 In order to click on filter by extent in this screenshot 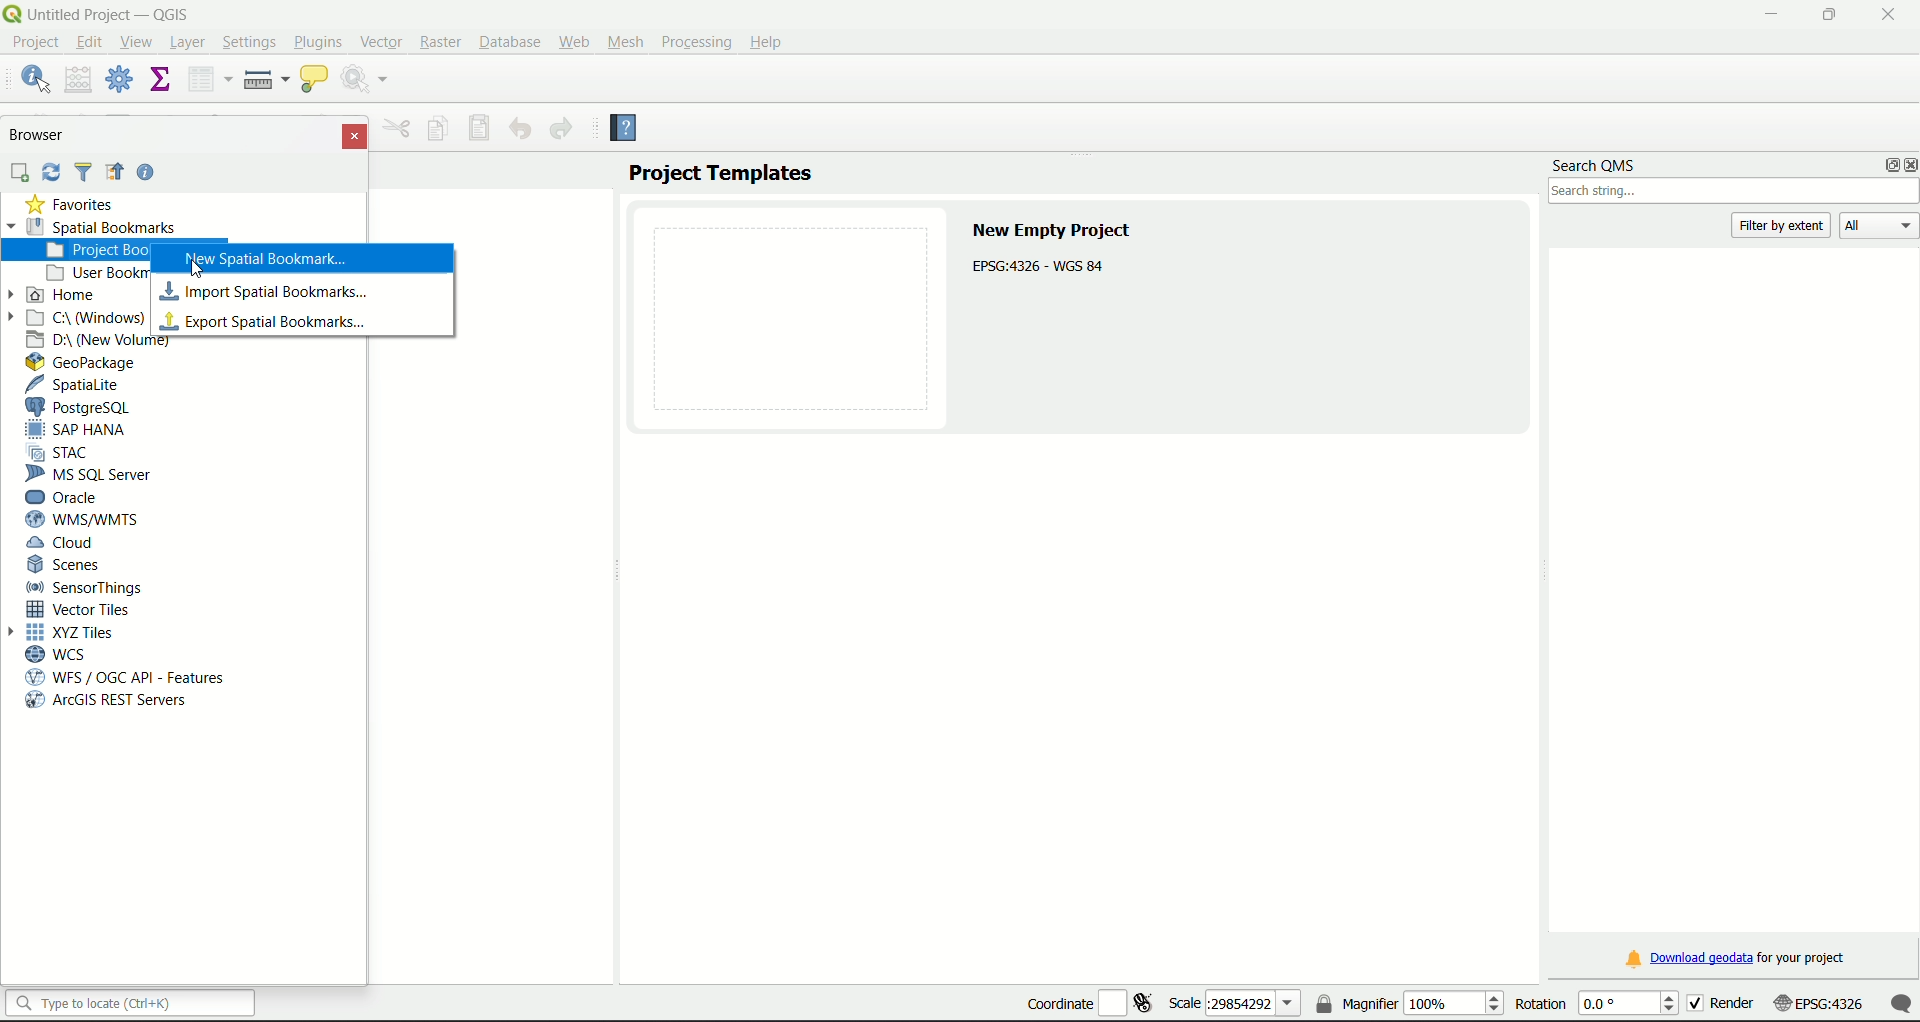, I will do `click(1783, 224)`.